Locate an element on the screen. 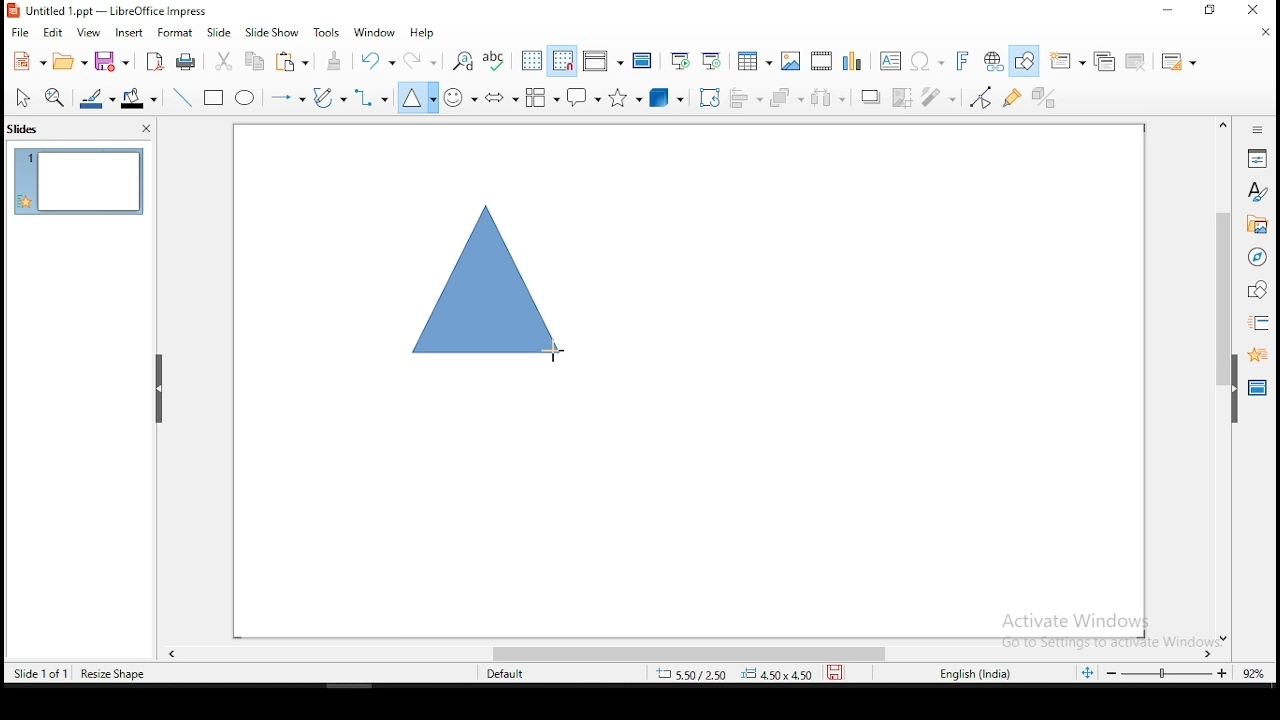 The height and width of the screenshot is (720, 1280). master slide is located at coordinates (643, 61).